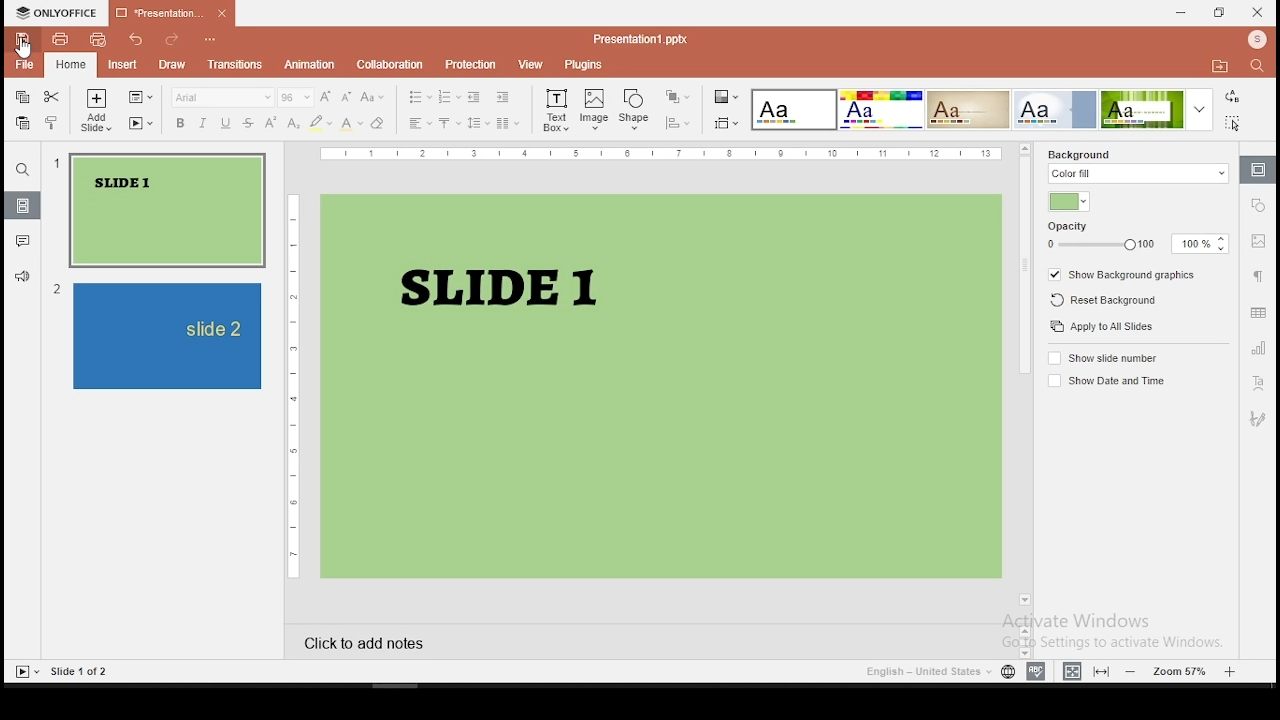 The height and width of the screenshot is (720, 1280). Describe the element at coordinates (1257, 66) in the screenshot. I see `find` at that location.